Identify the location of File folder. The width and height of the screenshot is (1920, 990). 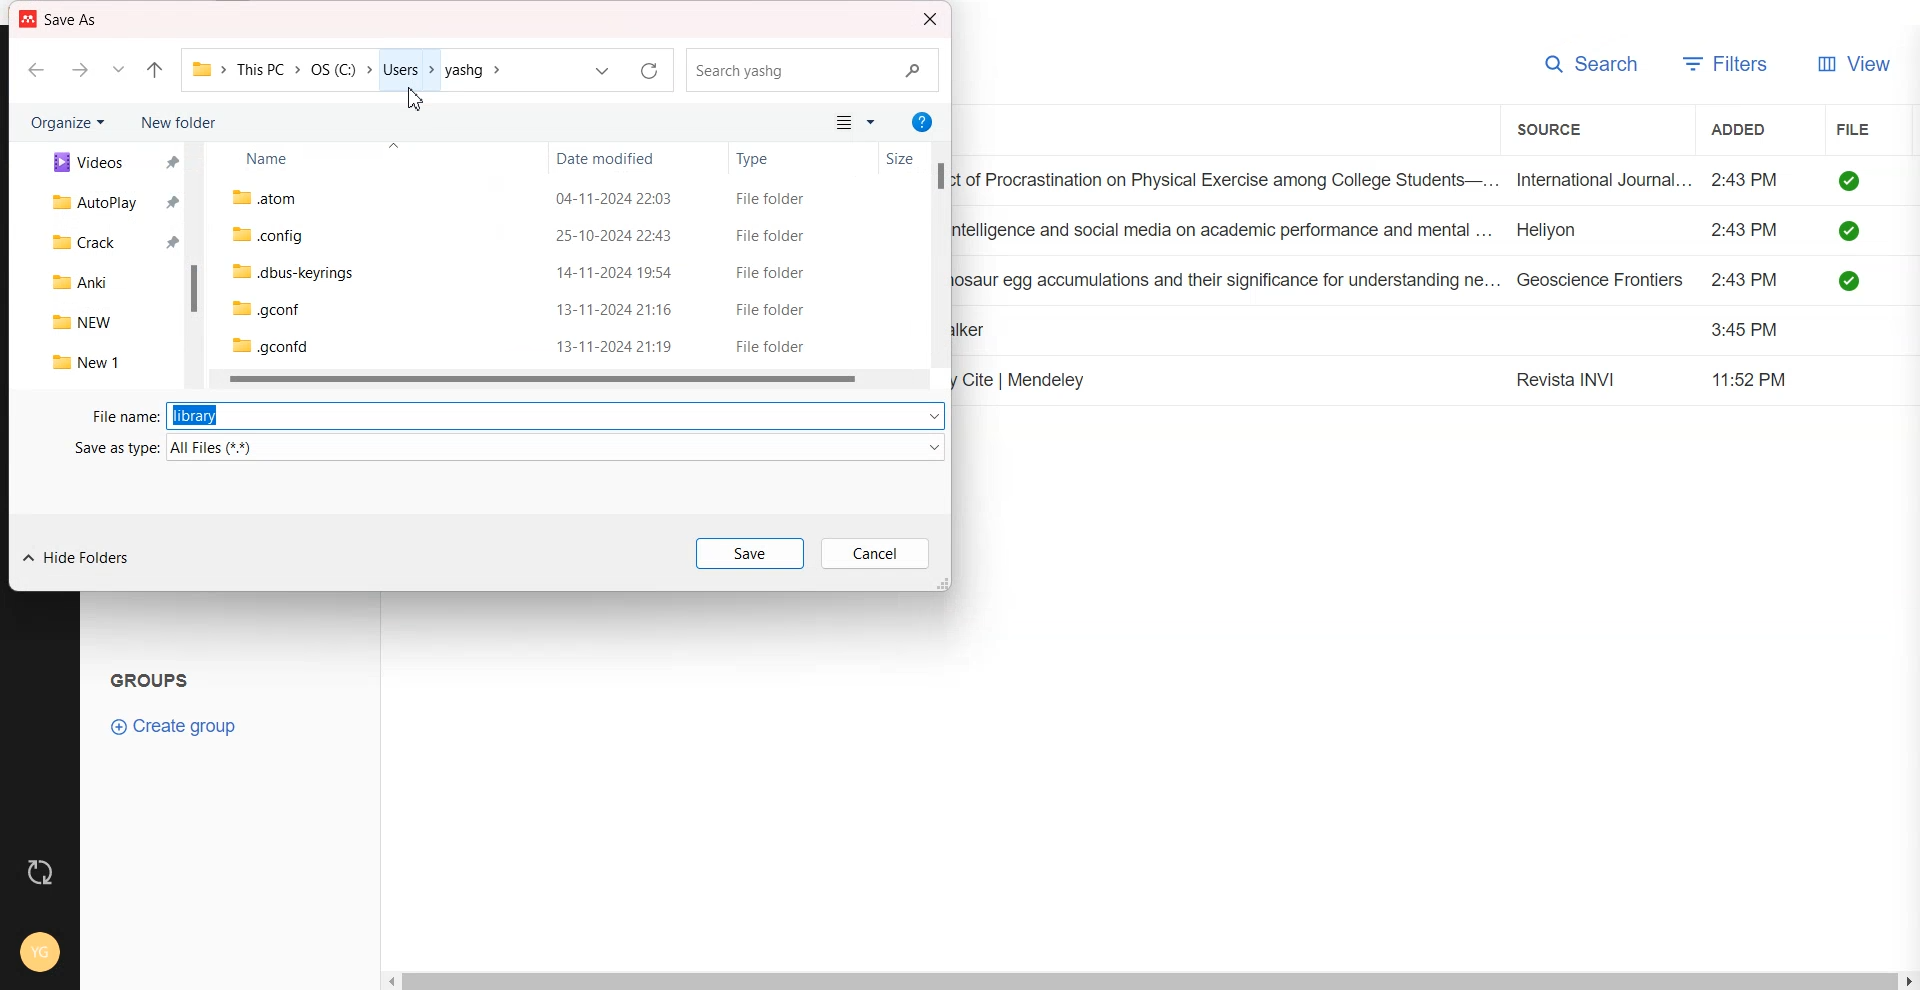
(772, 236).